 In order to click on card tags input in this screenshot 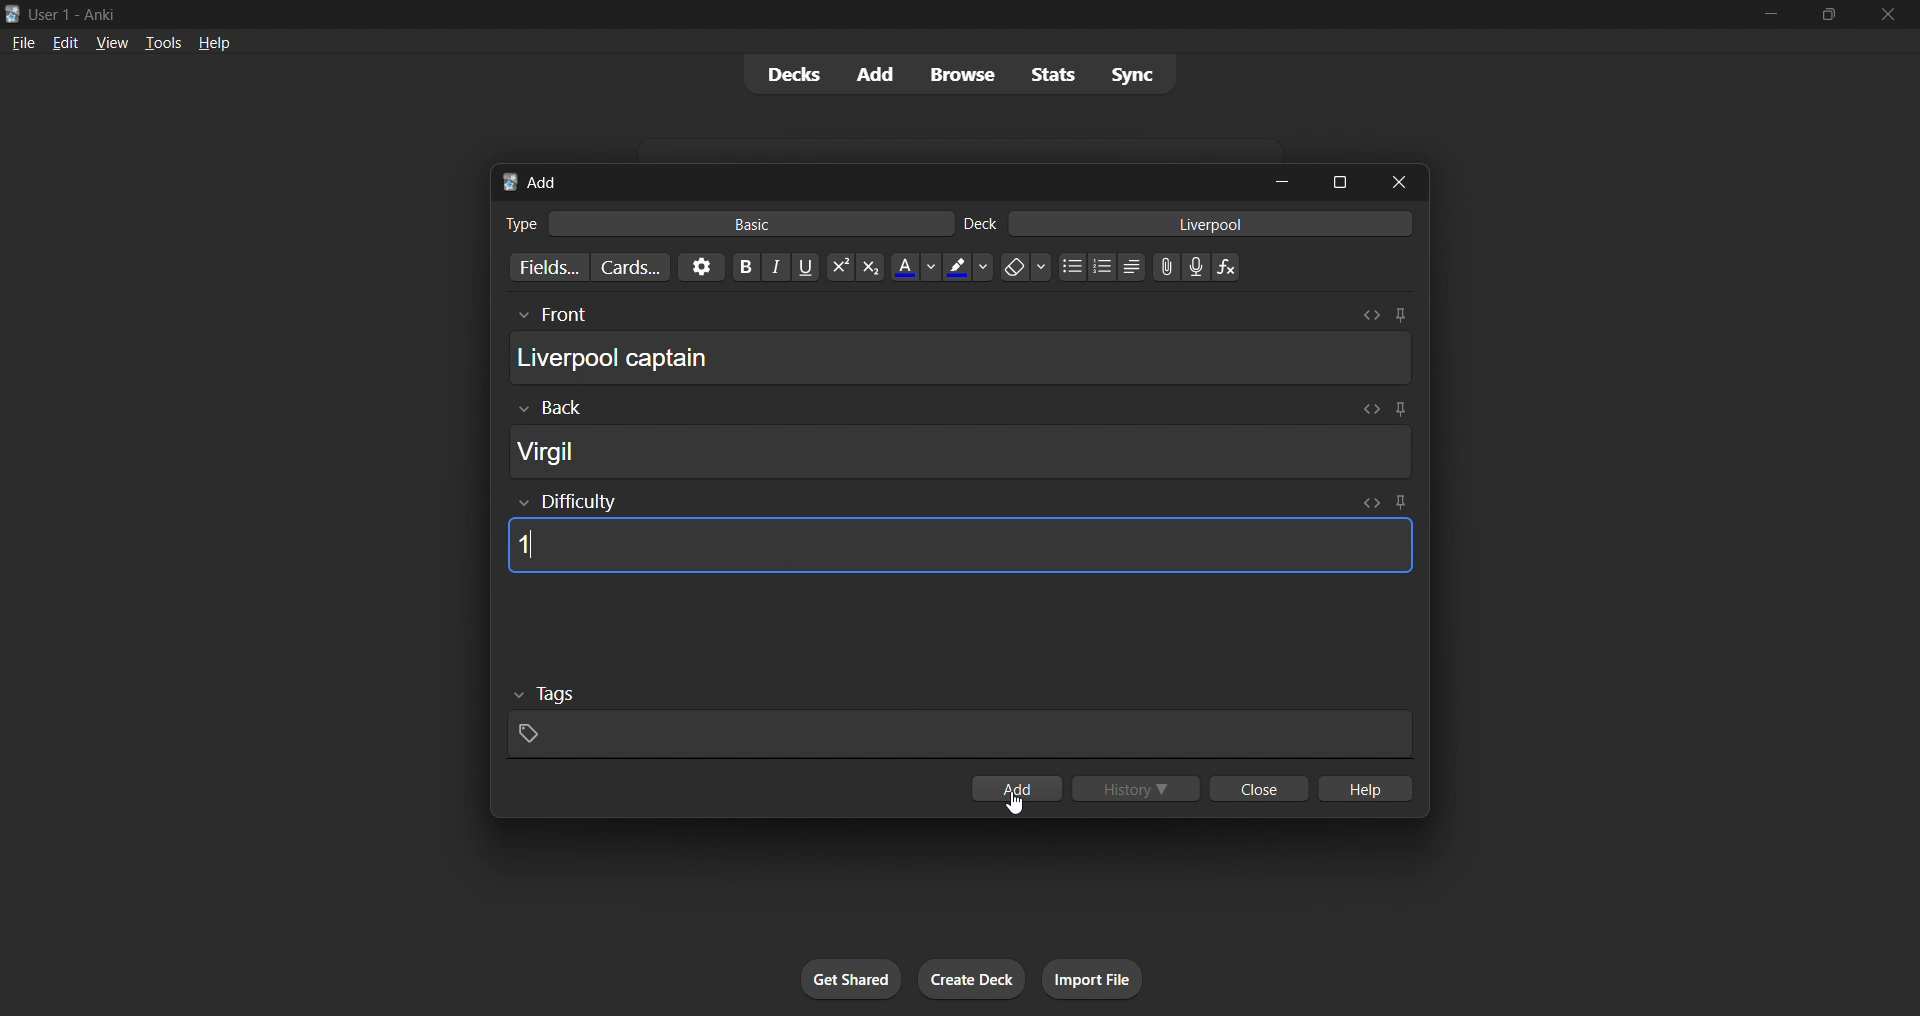, I will do `click(960, 735)`.